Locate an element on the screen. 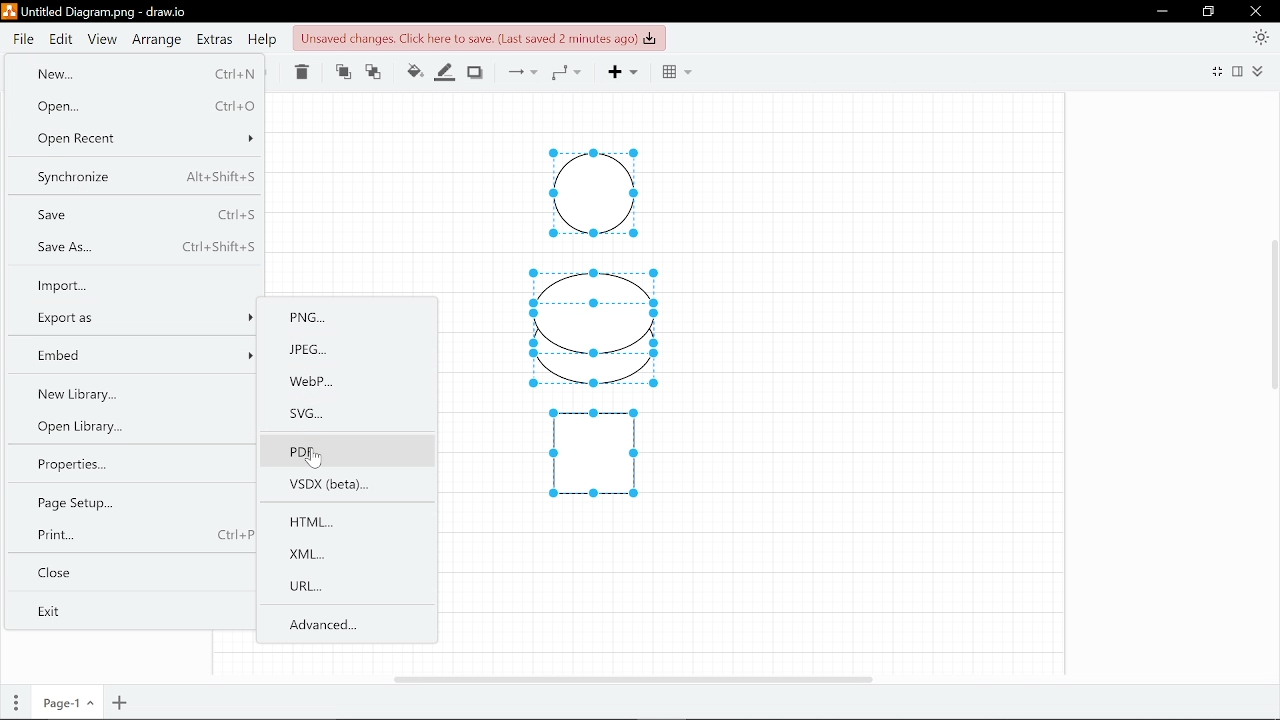 This screenshot has width=1280, height=720. Page setup is located at coordinates (132, 503).